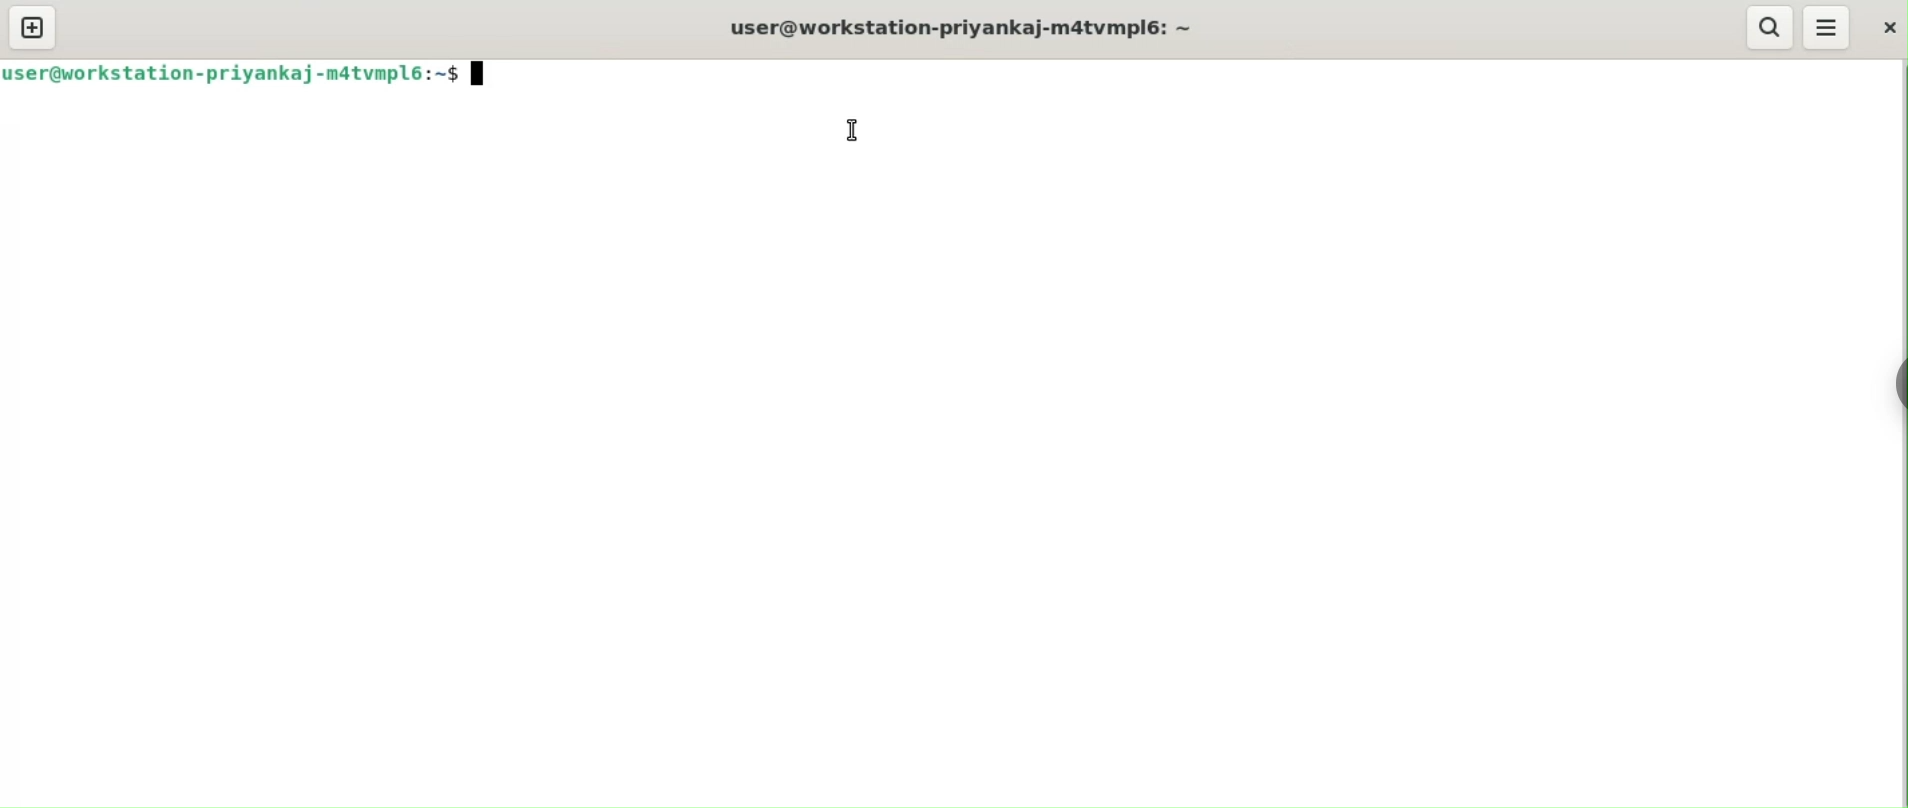  I want to click on new tab, so click(35, 23).